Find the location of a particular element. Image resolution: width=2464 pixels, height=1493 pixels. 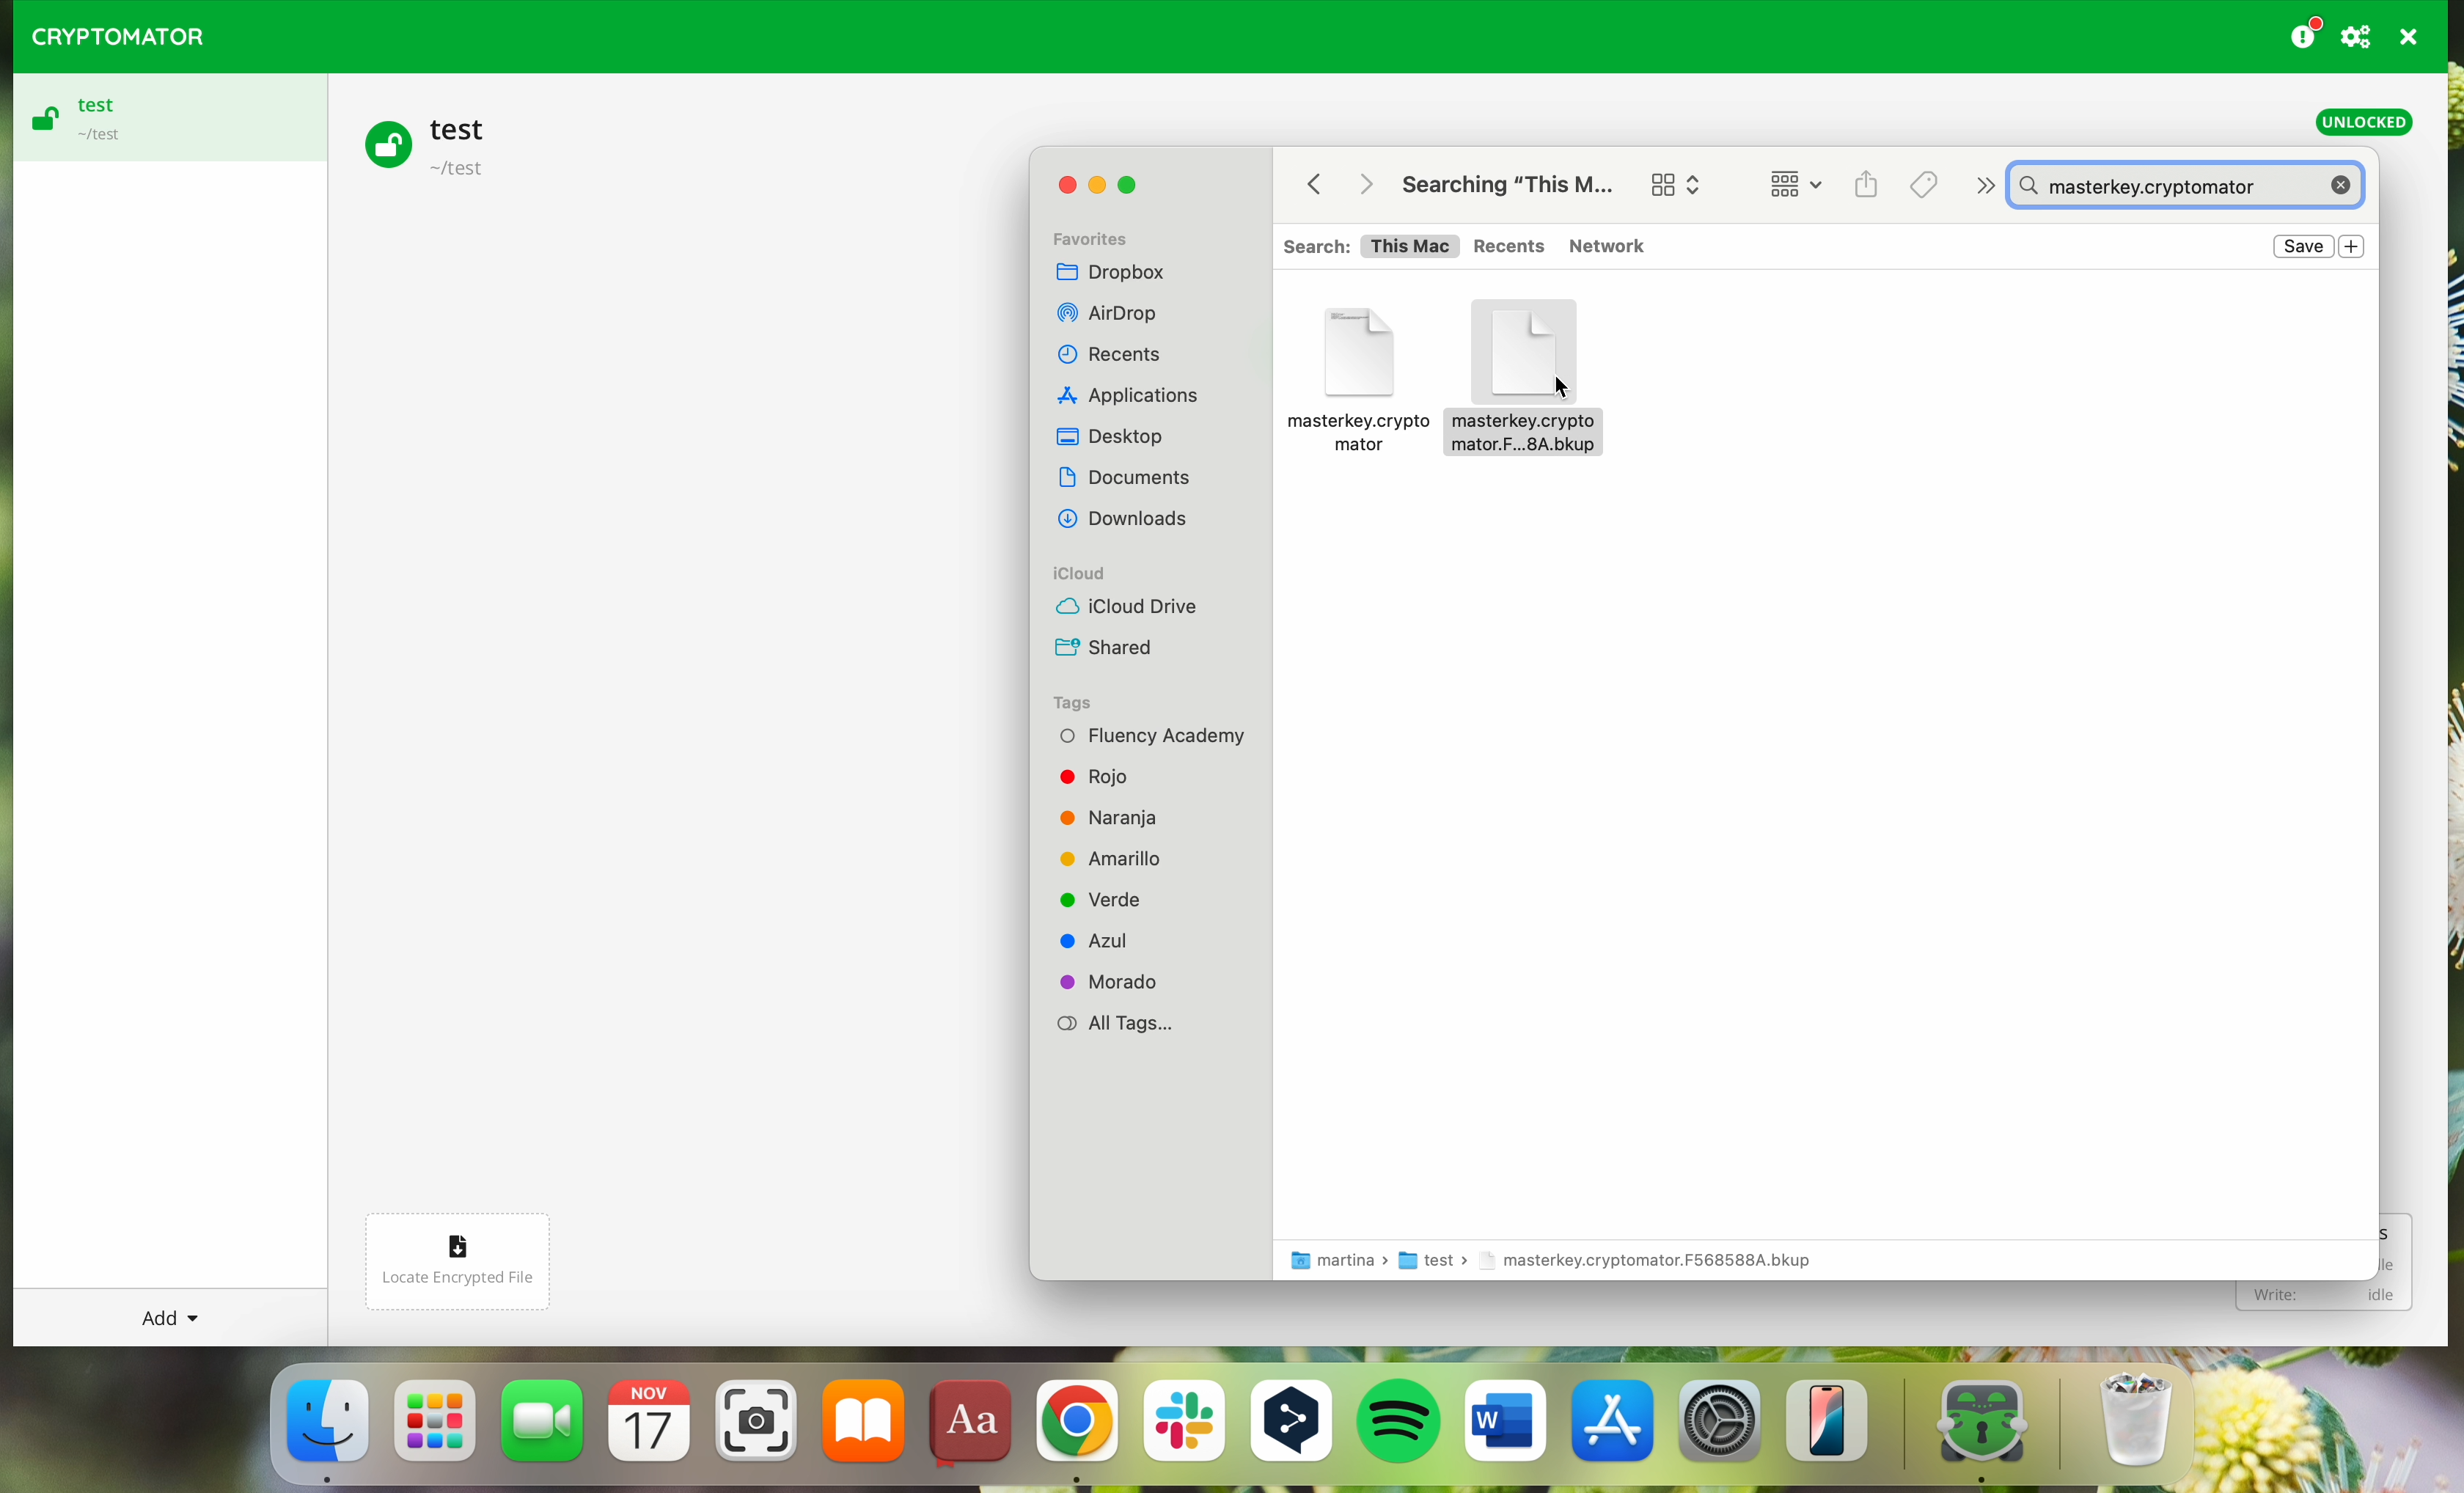

Naranja is located at coordinates (1129, 815).